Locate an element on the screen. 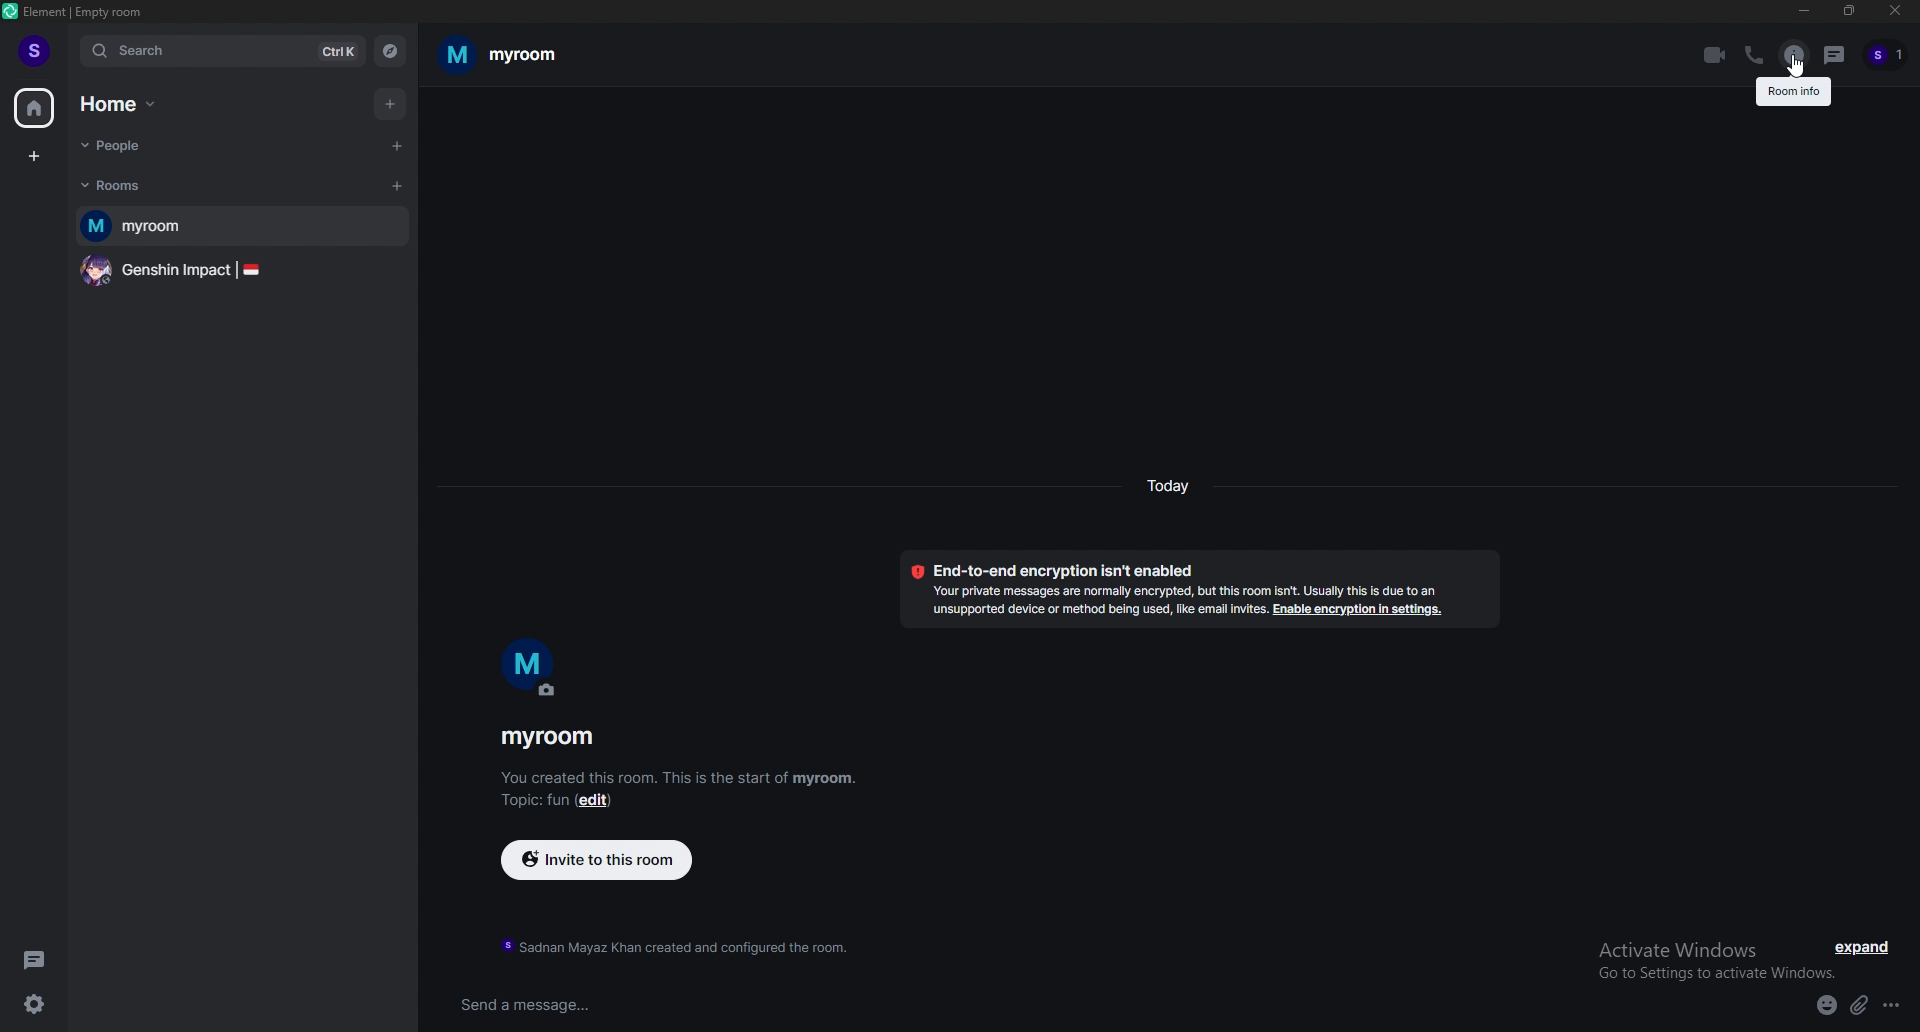 The width and height of the screenshot is (1920, 1032). invite to this room is located at coordinates (595, 858).